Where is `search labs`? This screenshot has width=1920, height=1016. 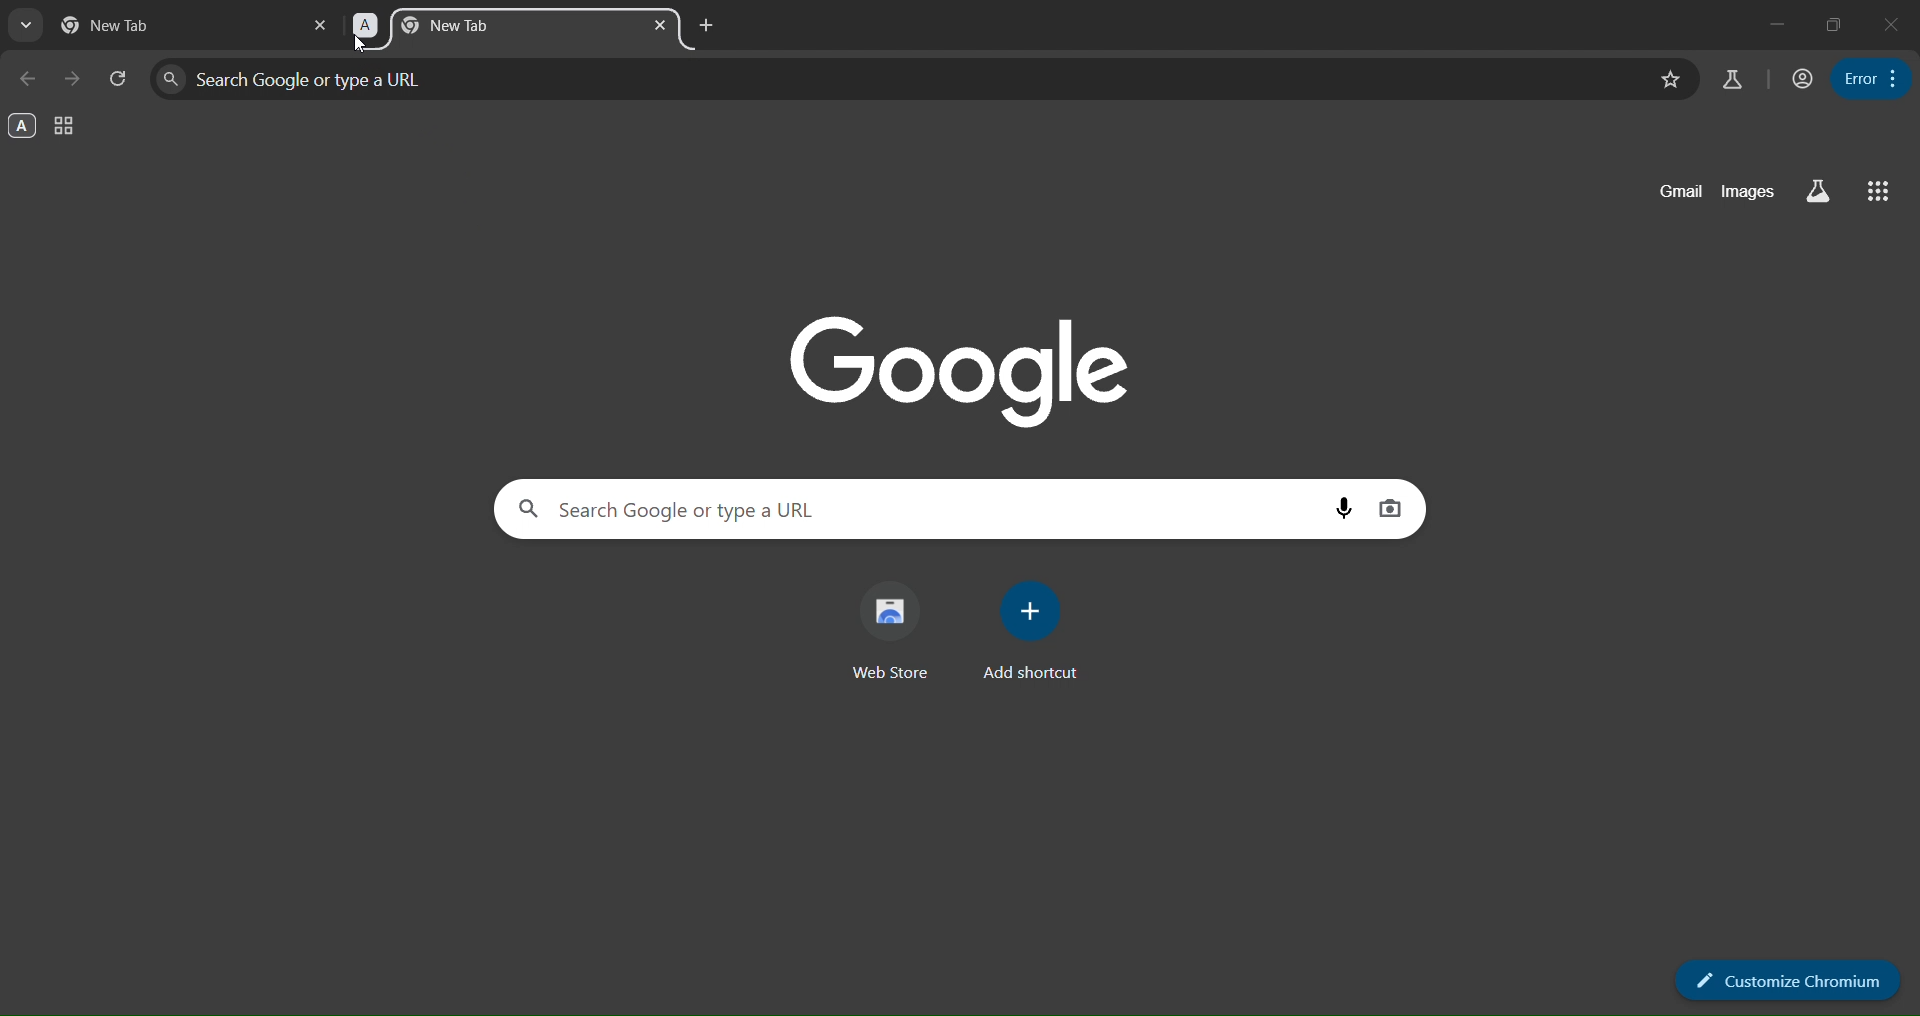 search labs is located at coordinates (1814, 192).